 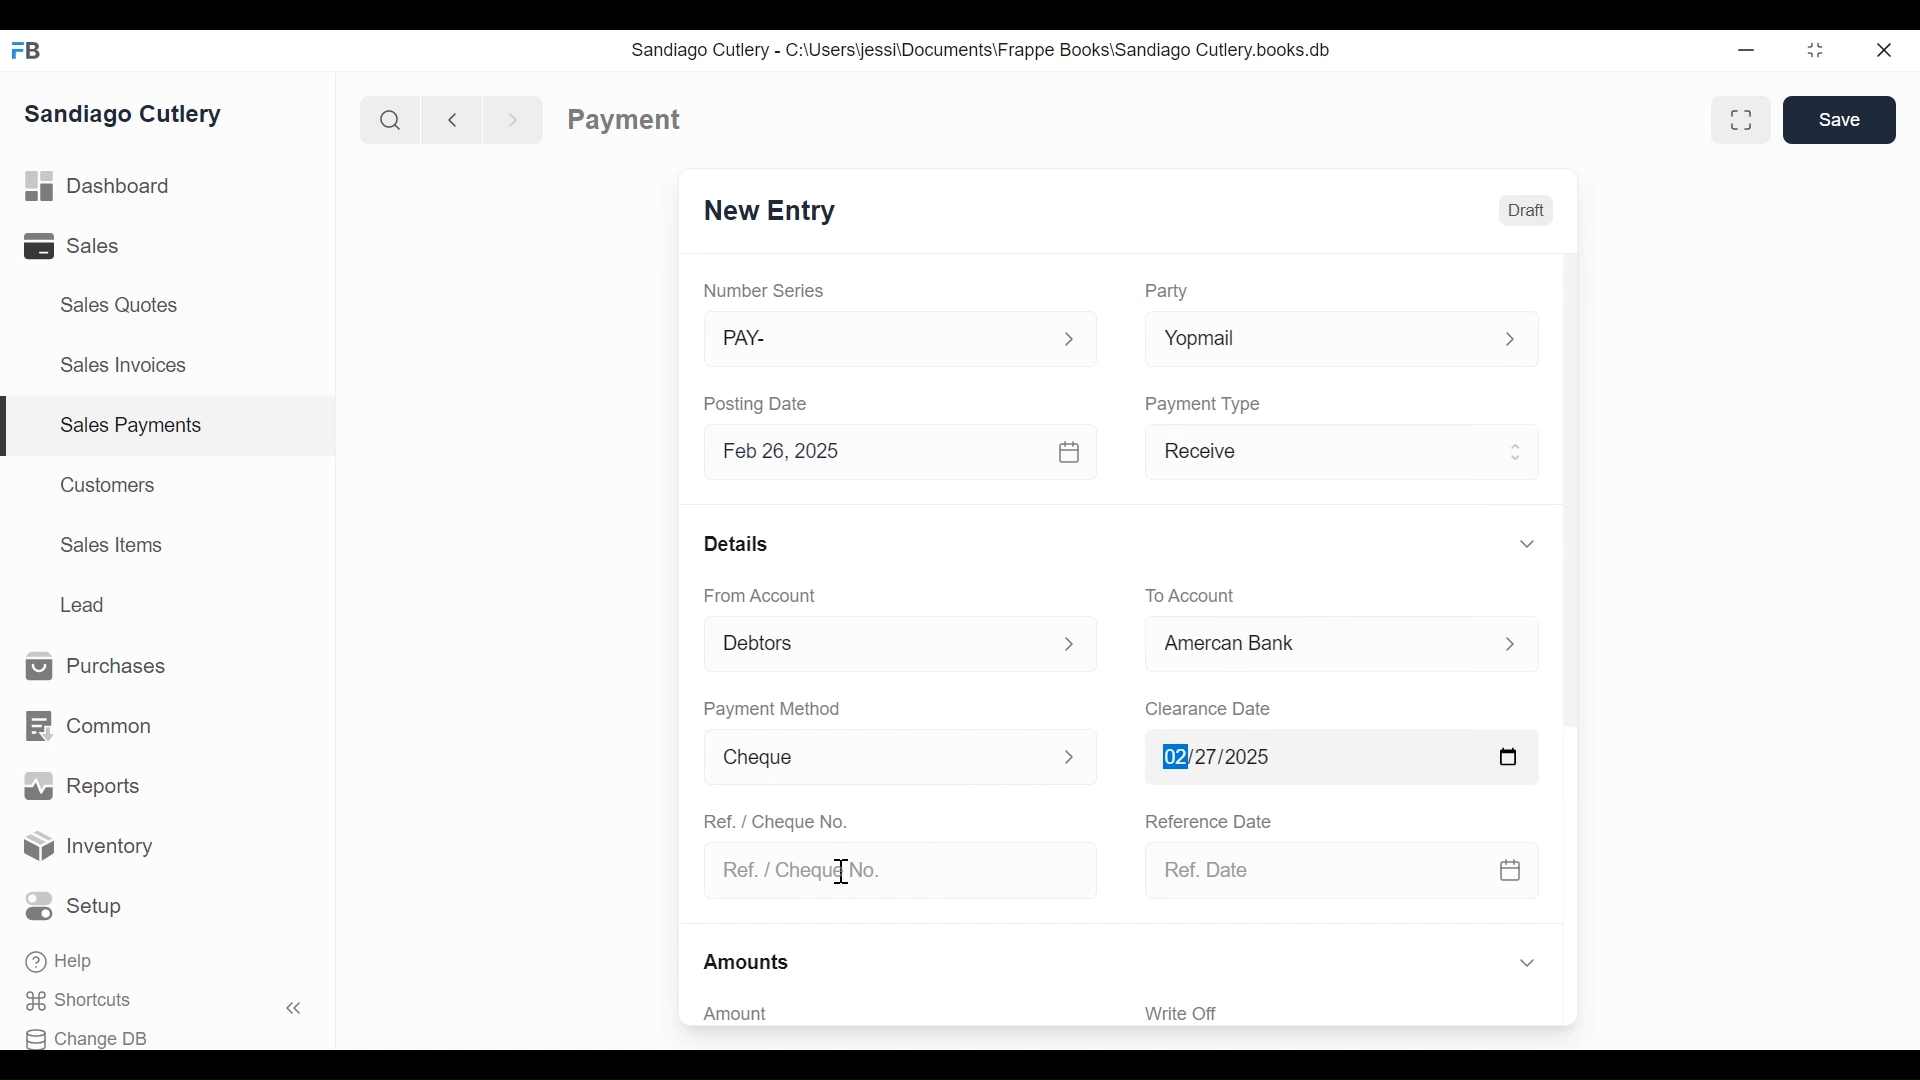 I want to click on Expand, so click(x=1510, y=341).